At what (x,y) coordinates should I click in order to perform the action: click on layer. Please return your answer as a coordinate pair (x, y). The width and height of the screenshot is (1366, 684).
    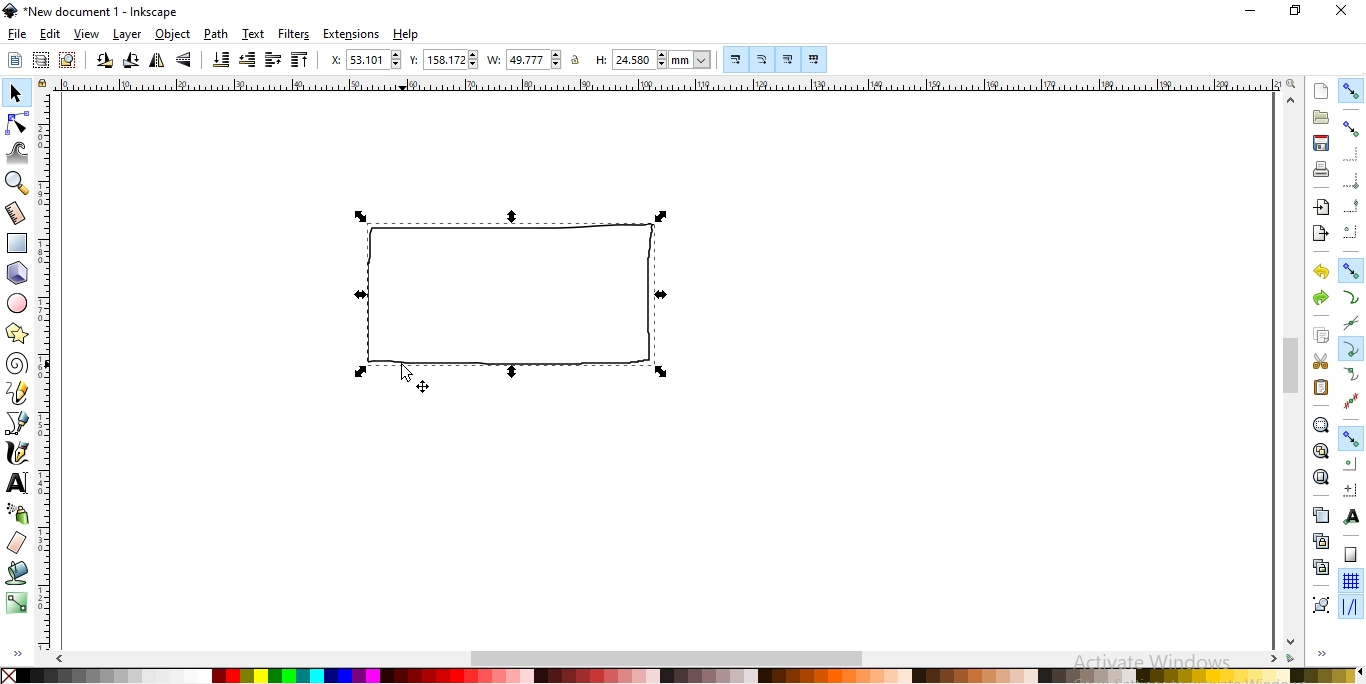
    Looking at the image, I should click on (128, 35).